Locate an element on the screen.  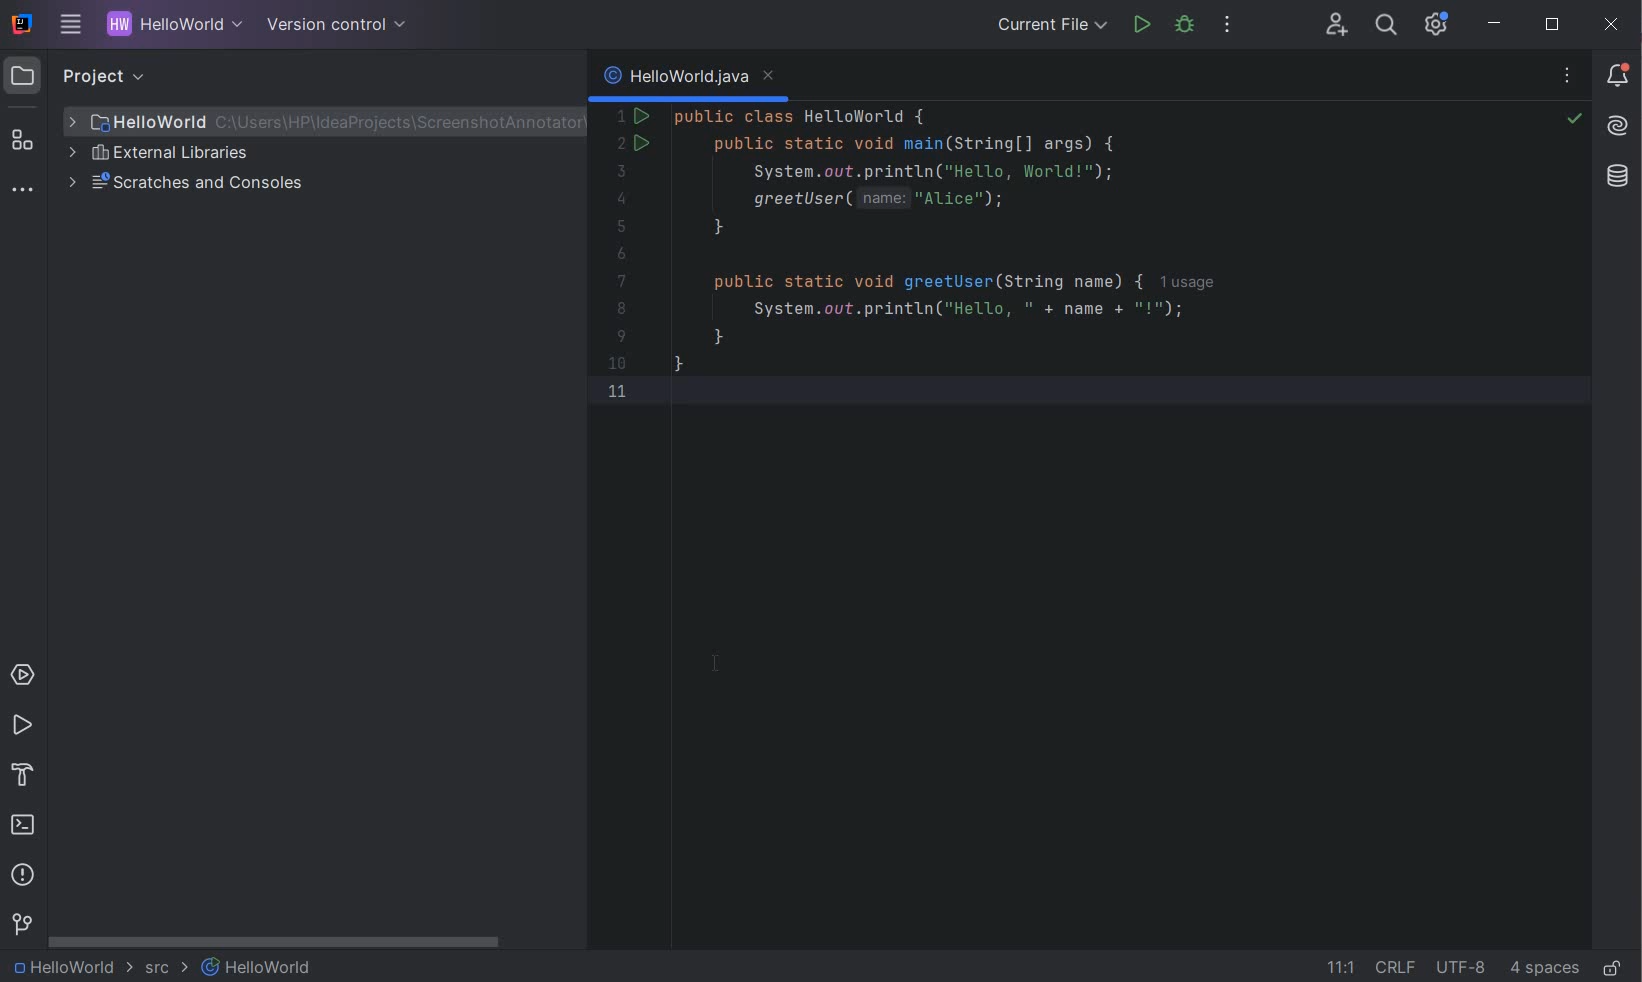
VERSION CONTROL is located at coordinates (21, 924).